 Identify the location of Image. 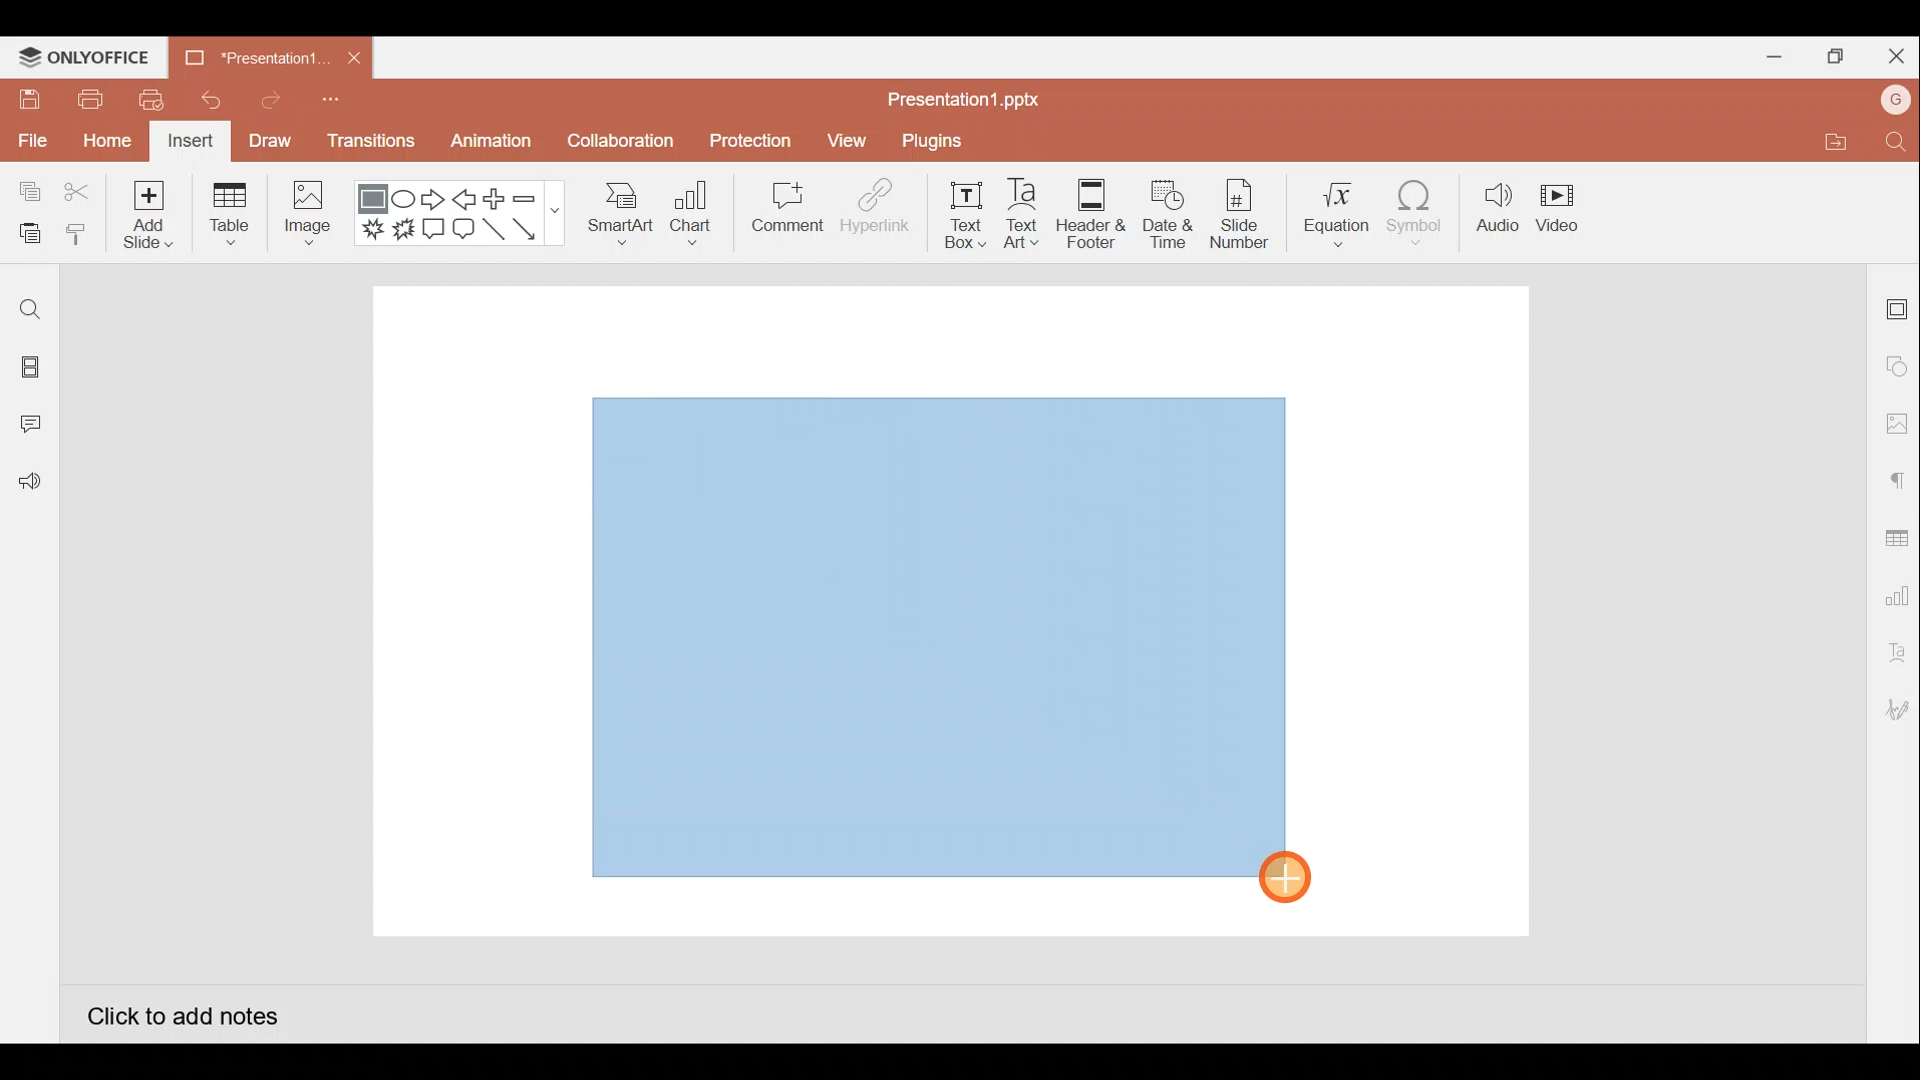
(304, 218).